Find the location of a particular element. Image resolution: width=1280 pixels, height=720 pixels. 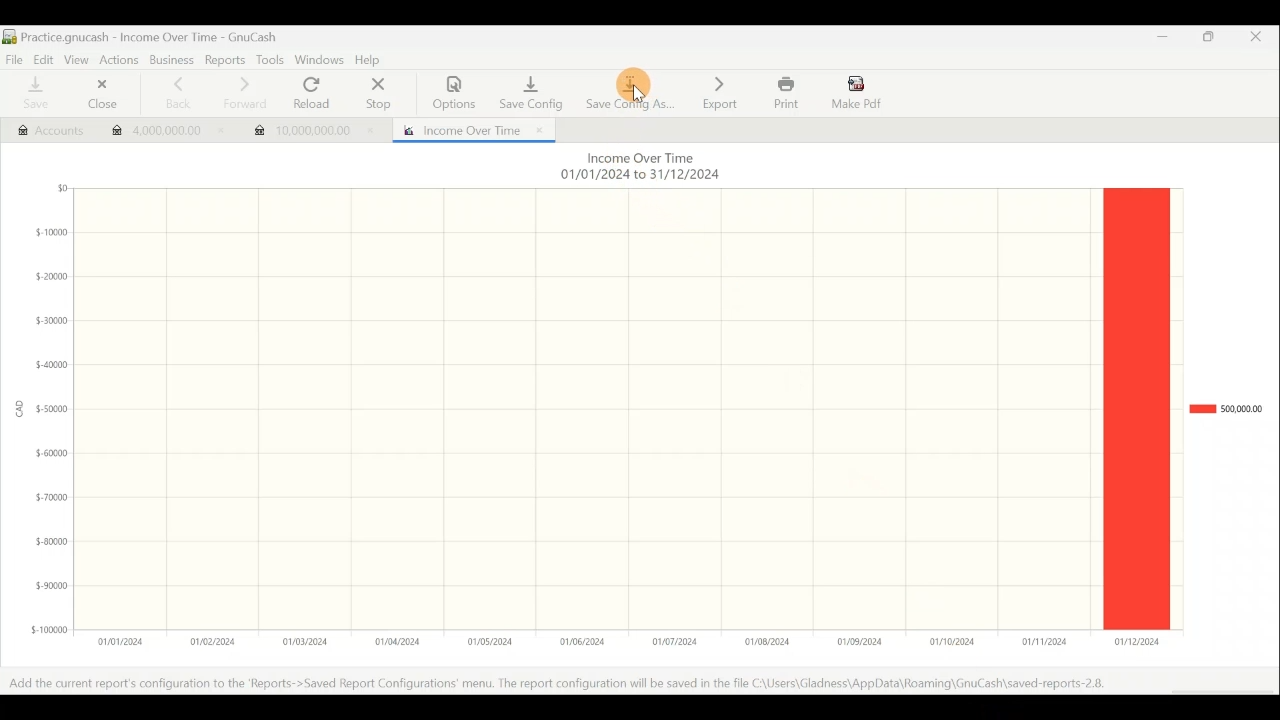

View is located at coordinates (75, 58).